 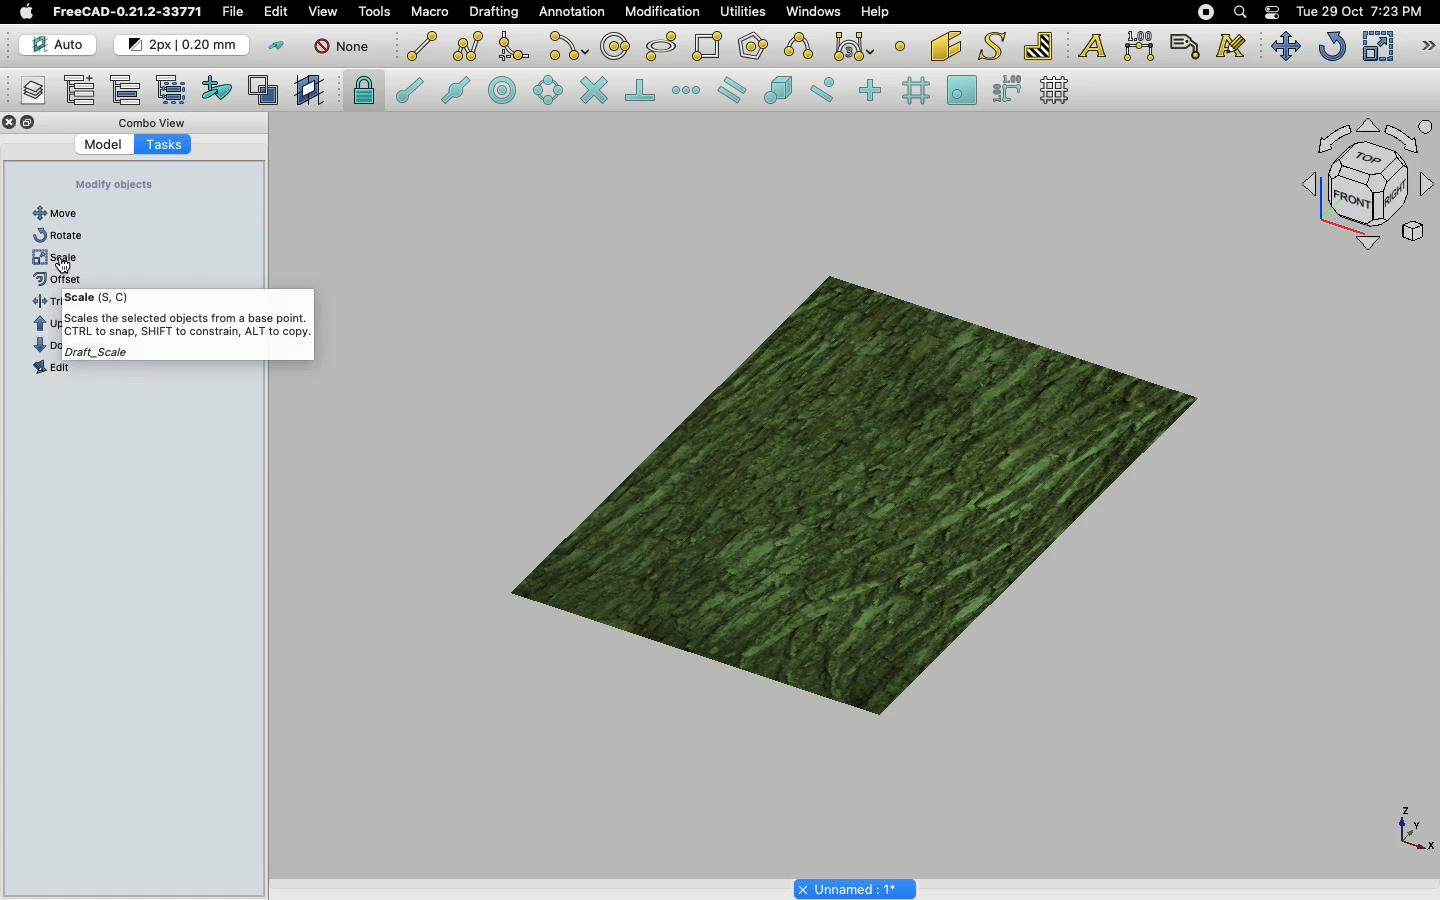 I want to click on Help, so click(x=876, y=10).